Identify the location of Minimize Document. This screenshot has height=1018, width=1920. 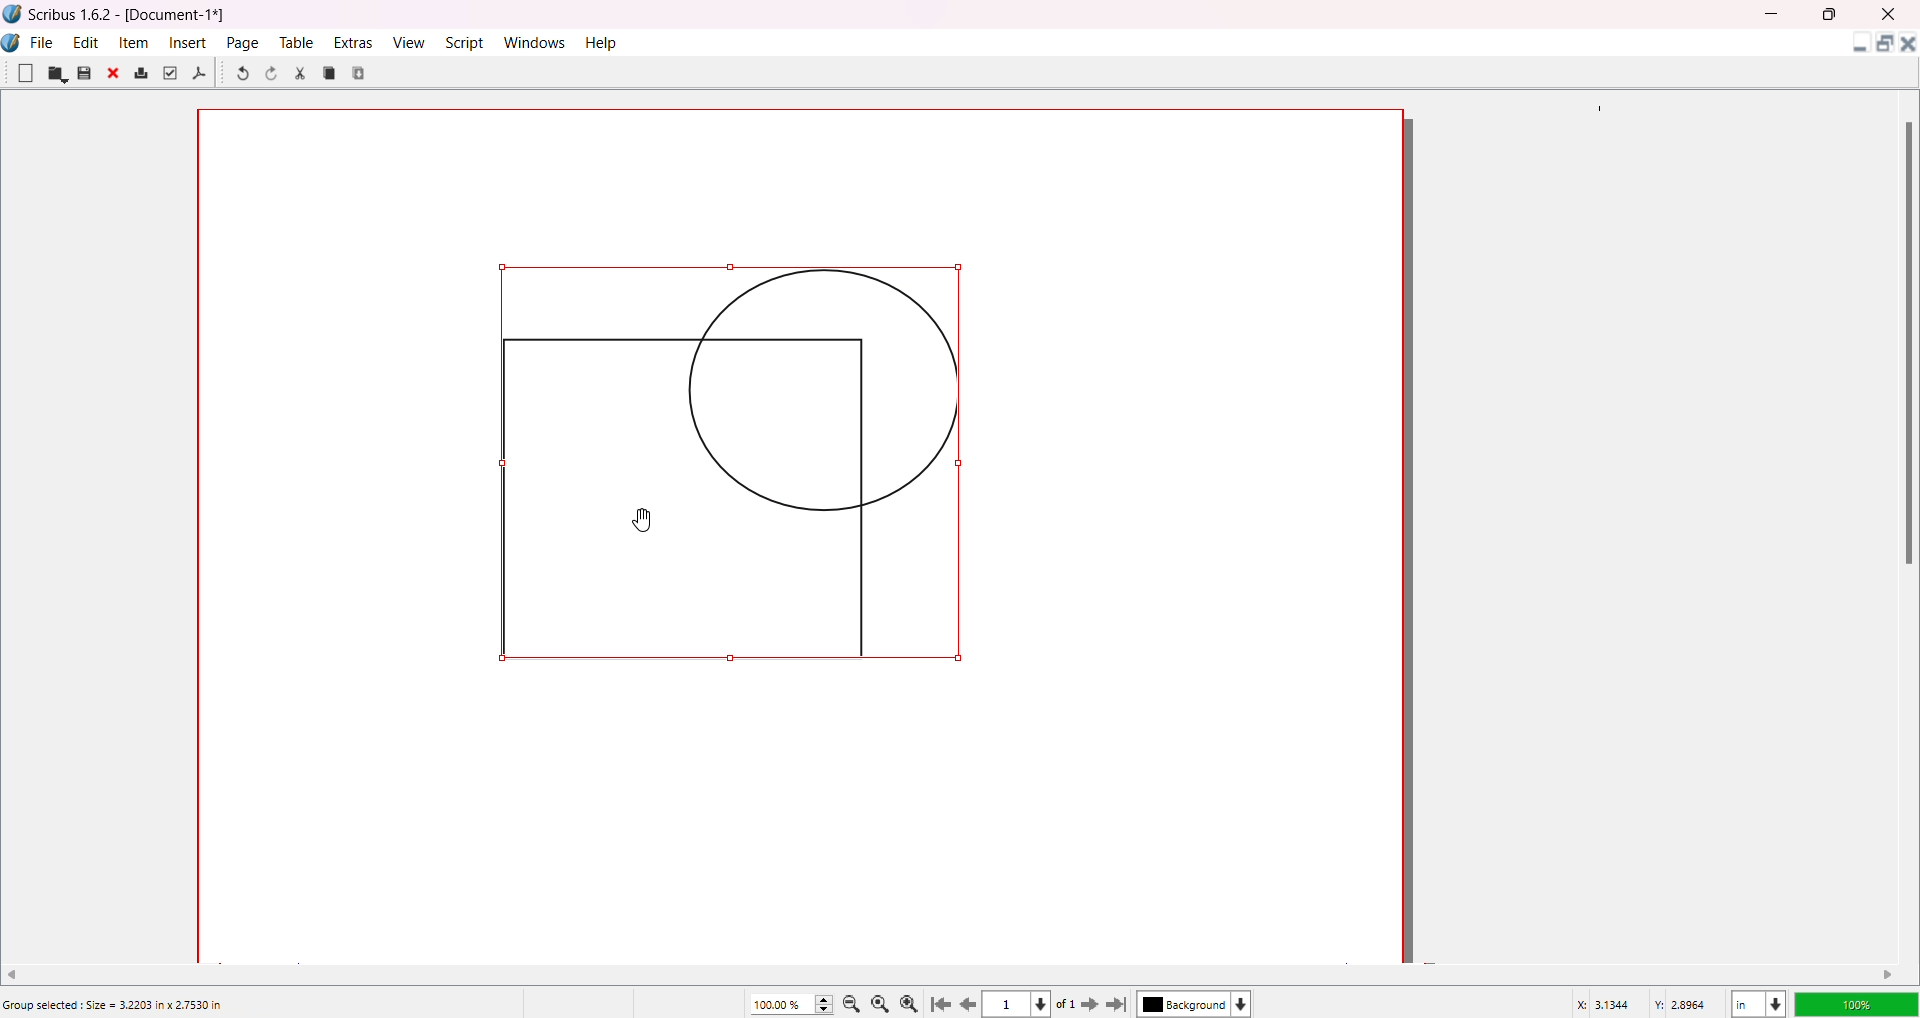
(1855, 47).